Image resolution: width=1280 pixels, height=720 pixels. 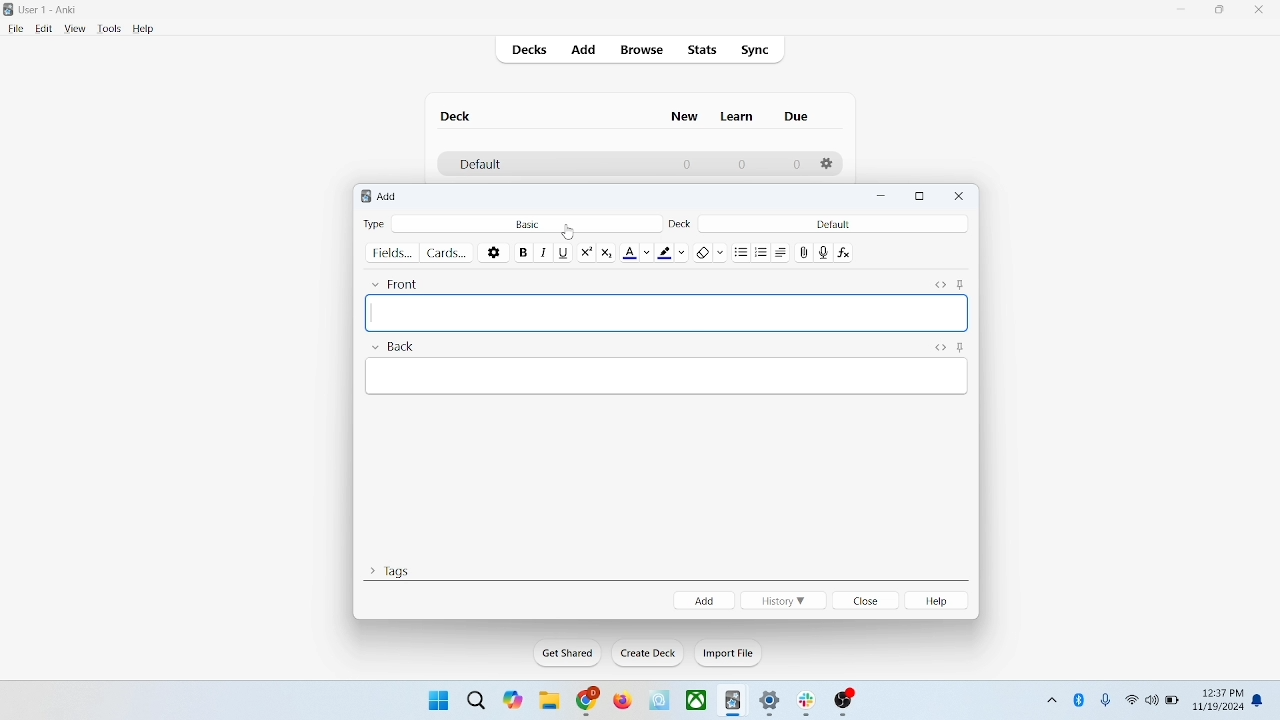 I want to click on blank space, so click(x=668, y=377).